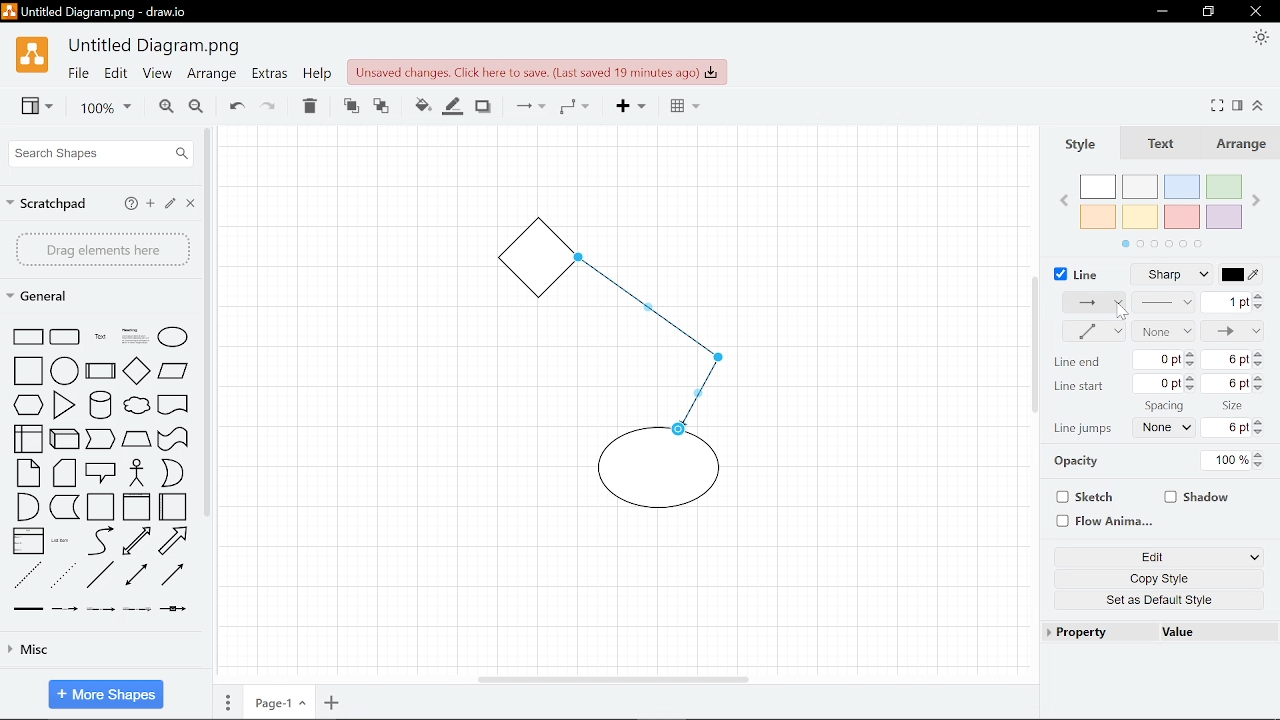 This screenshot has width=1280, height=720. I want to click on minimize, so click(1163, 11).